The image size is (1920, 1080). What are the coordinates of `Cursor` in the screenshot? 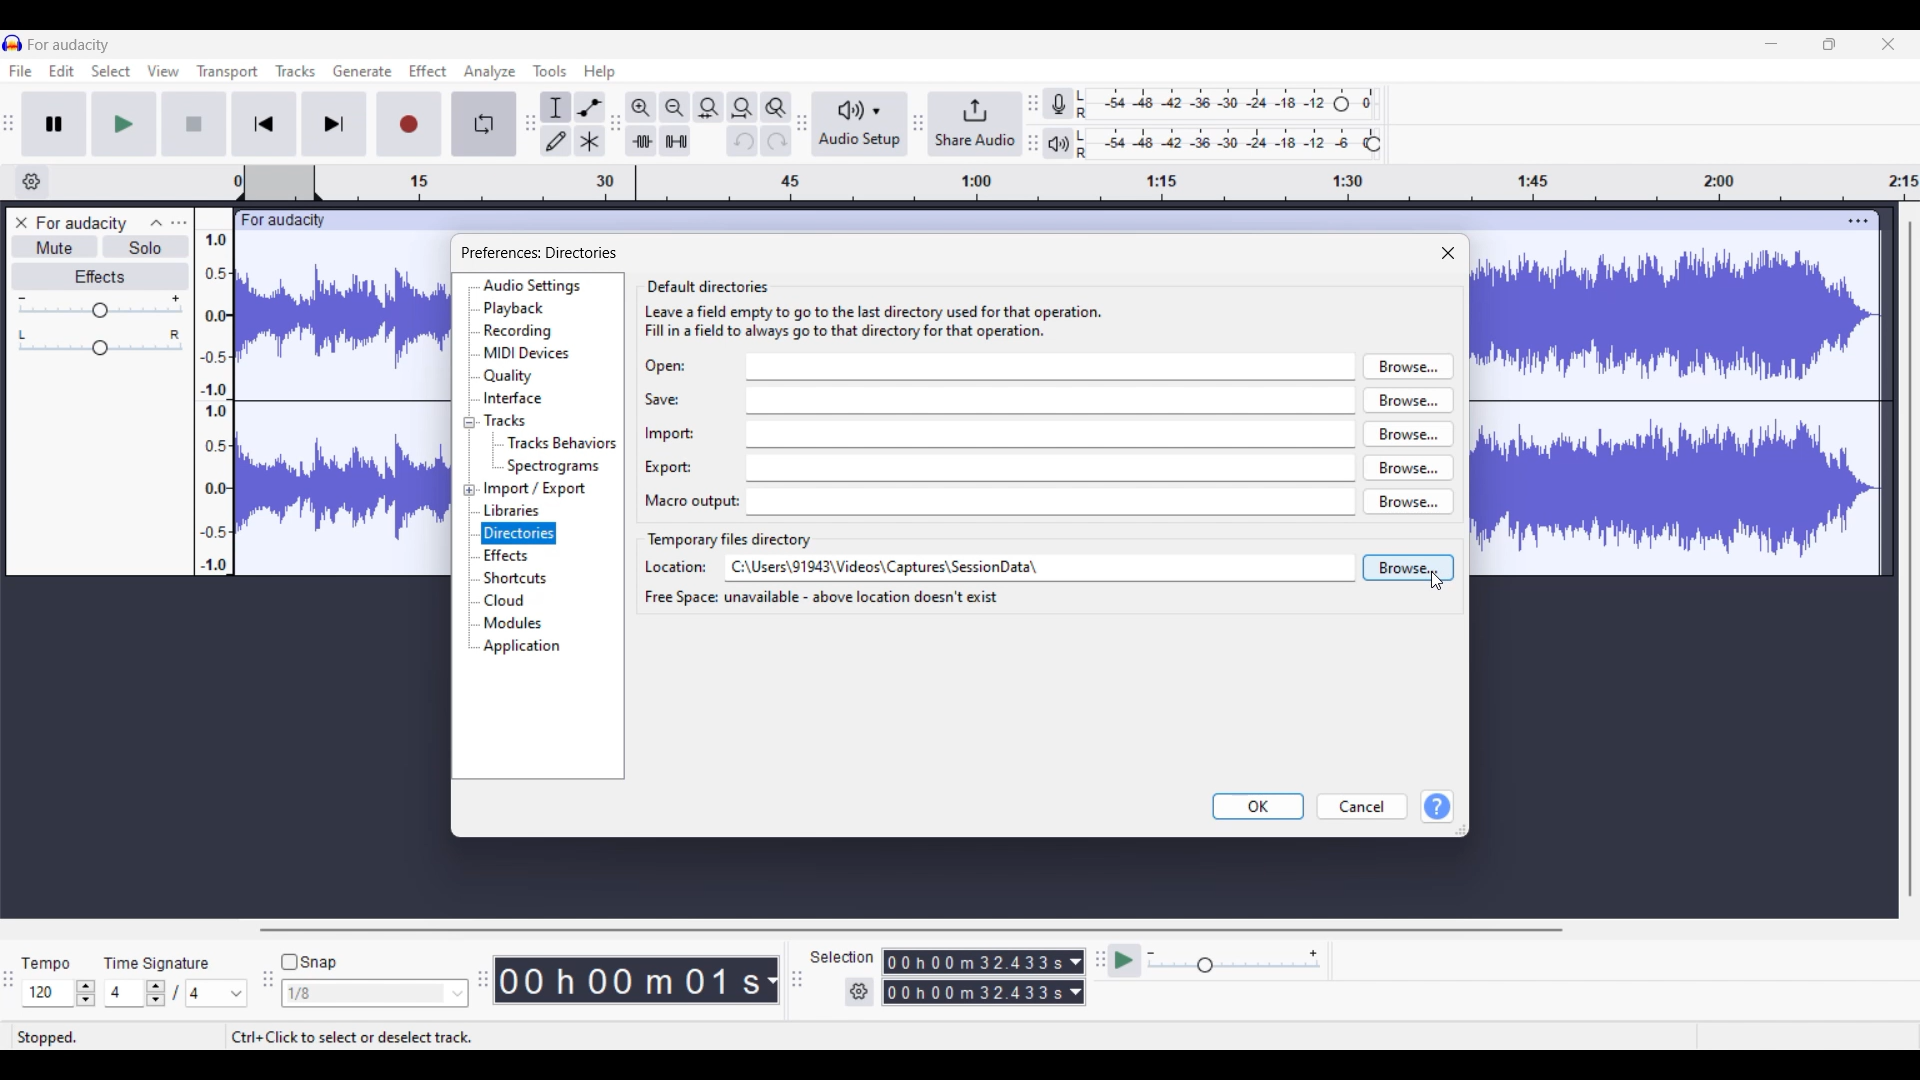 It's located at (1437, 581).